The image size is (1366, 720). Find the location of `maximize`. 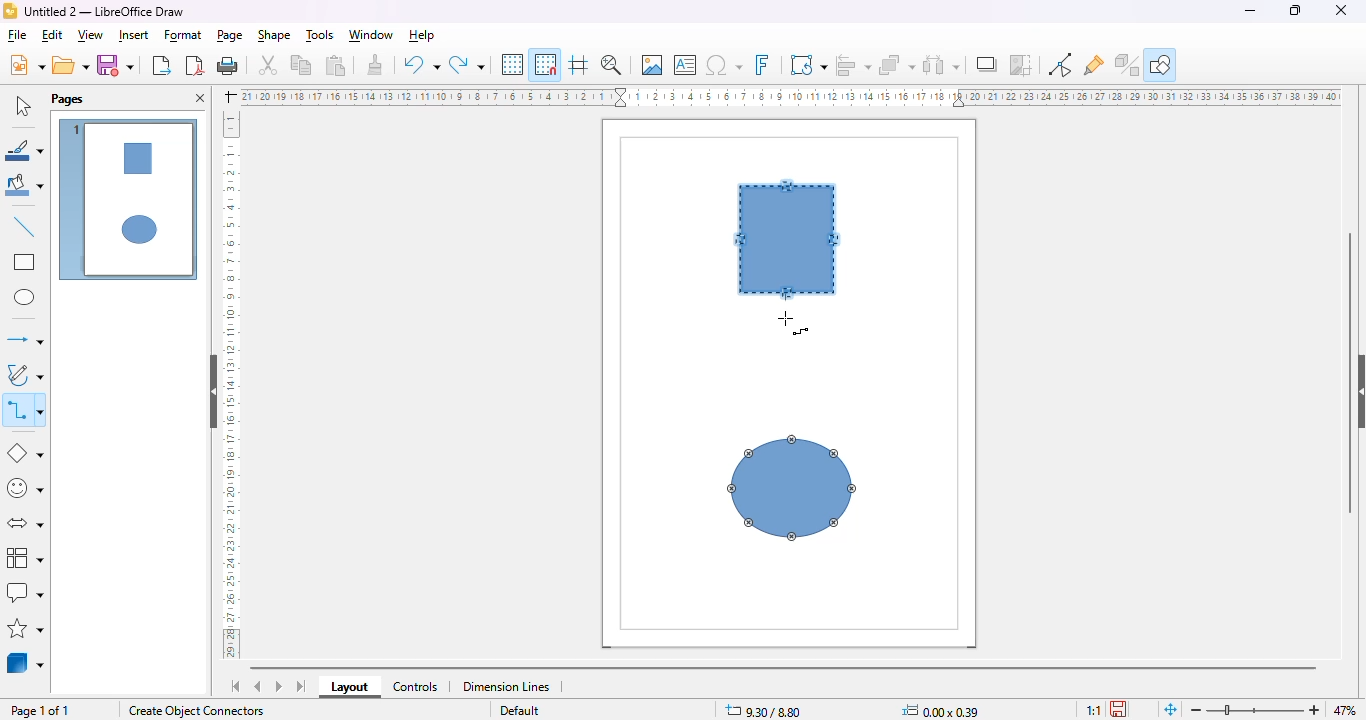

maximize is located at coordinates (1295, 10).